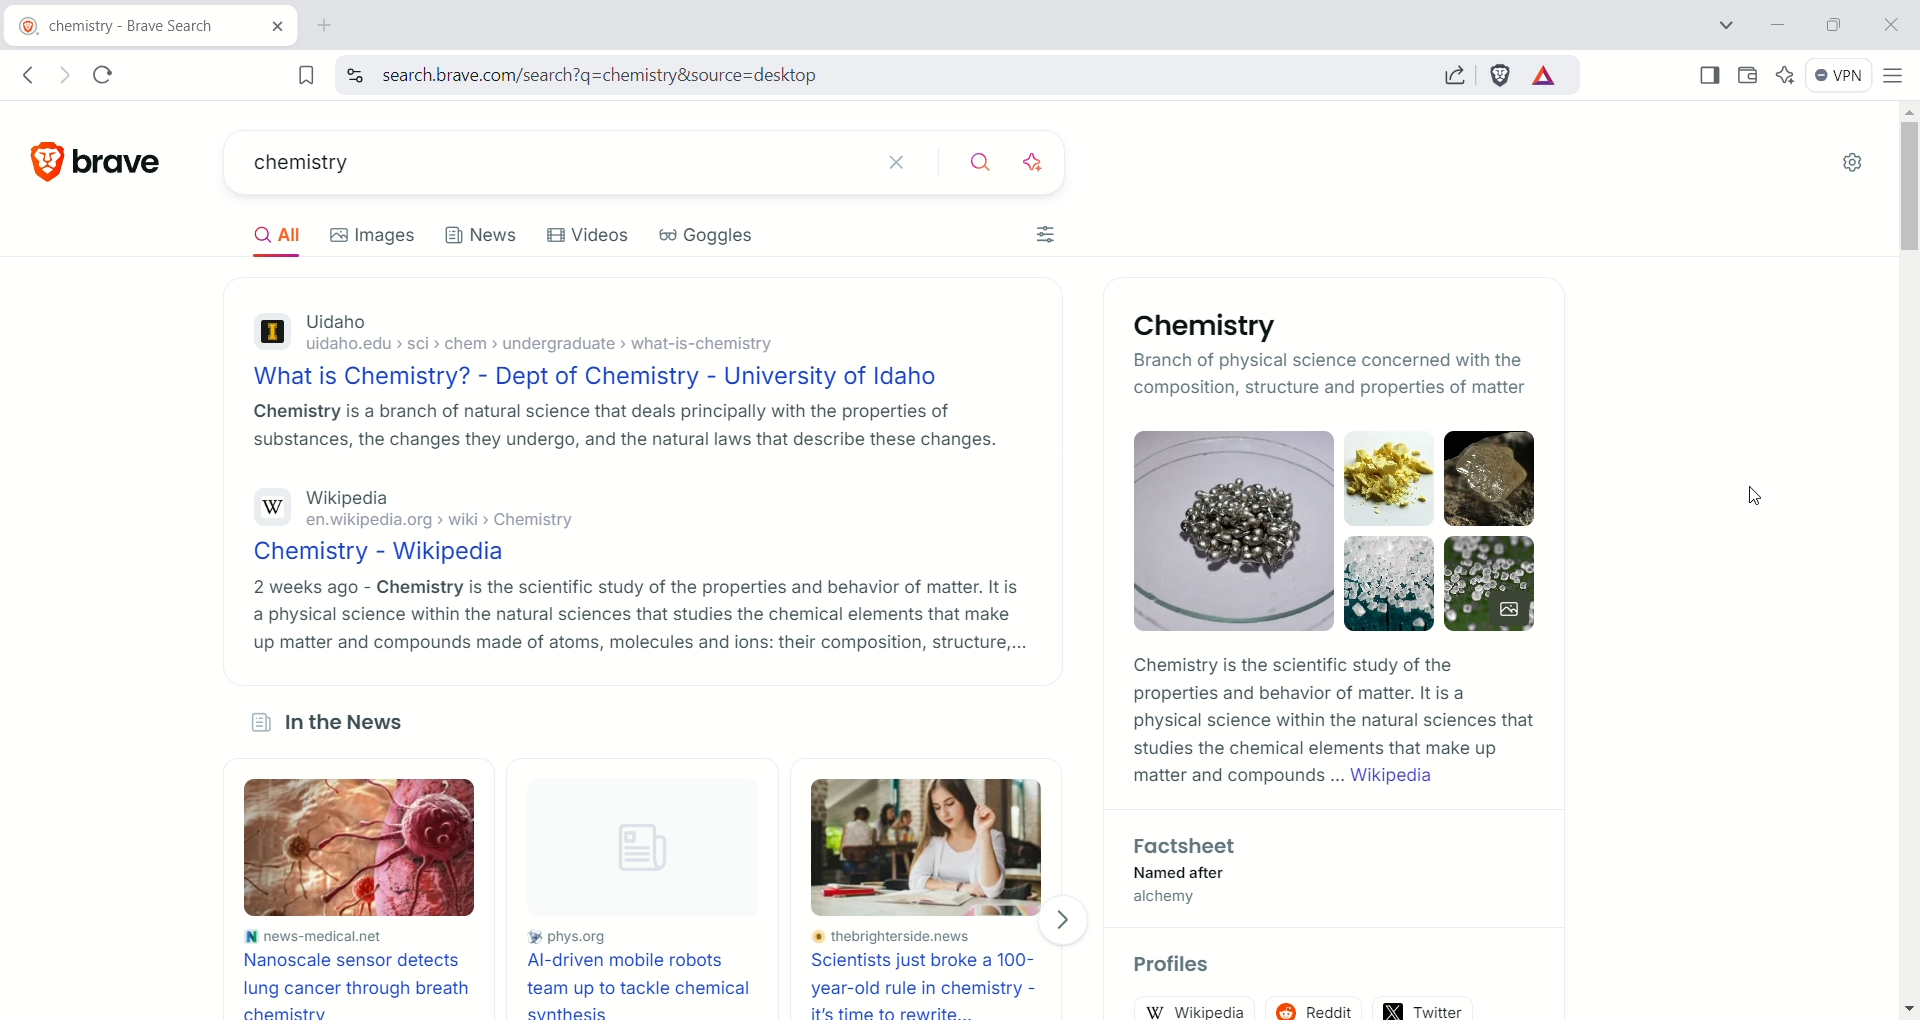 This screenshot has height=1020, width=1920. What do you see at coordinates (482, 241) in the screenshot?
I see `News` at bounding box center [482, 241].